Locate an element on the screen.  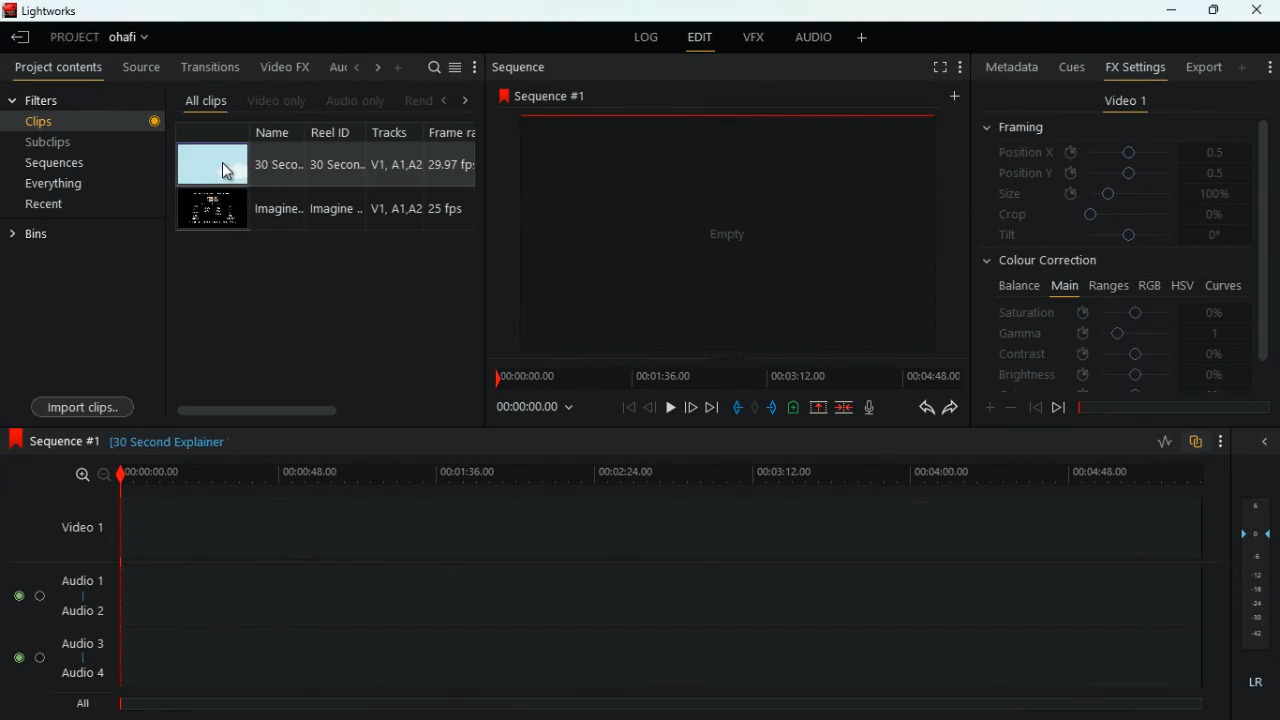
left is located at coordinates (446, 99).